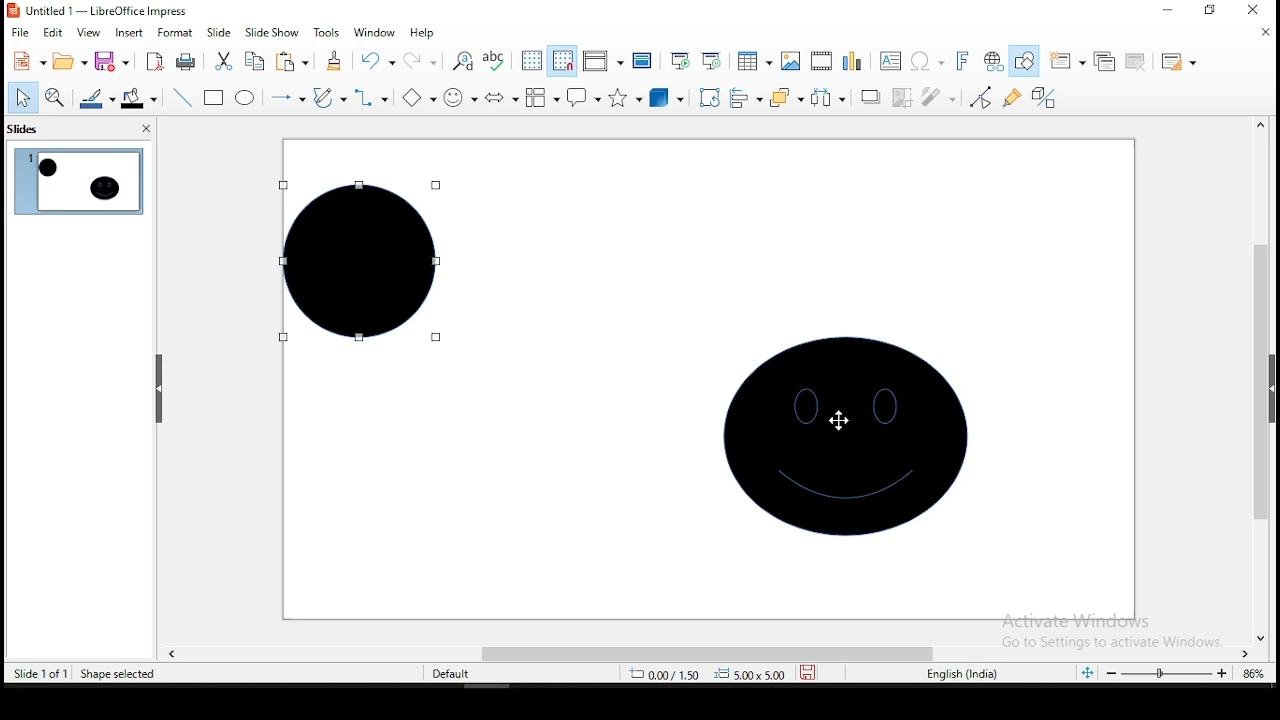  I want to click on slide 1, so click(77, 182).